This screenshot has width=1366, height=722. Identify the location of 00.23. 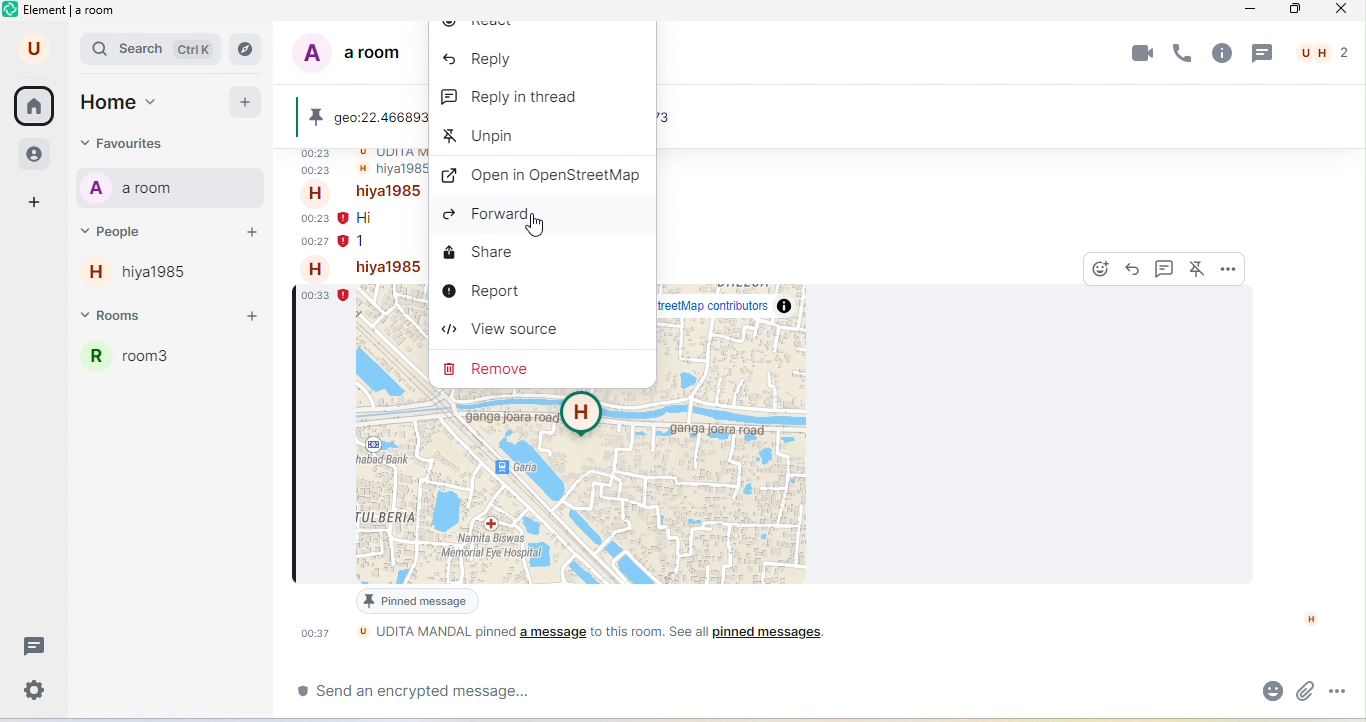
(314, 218).